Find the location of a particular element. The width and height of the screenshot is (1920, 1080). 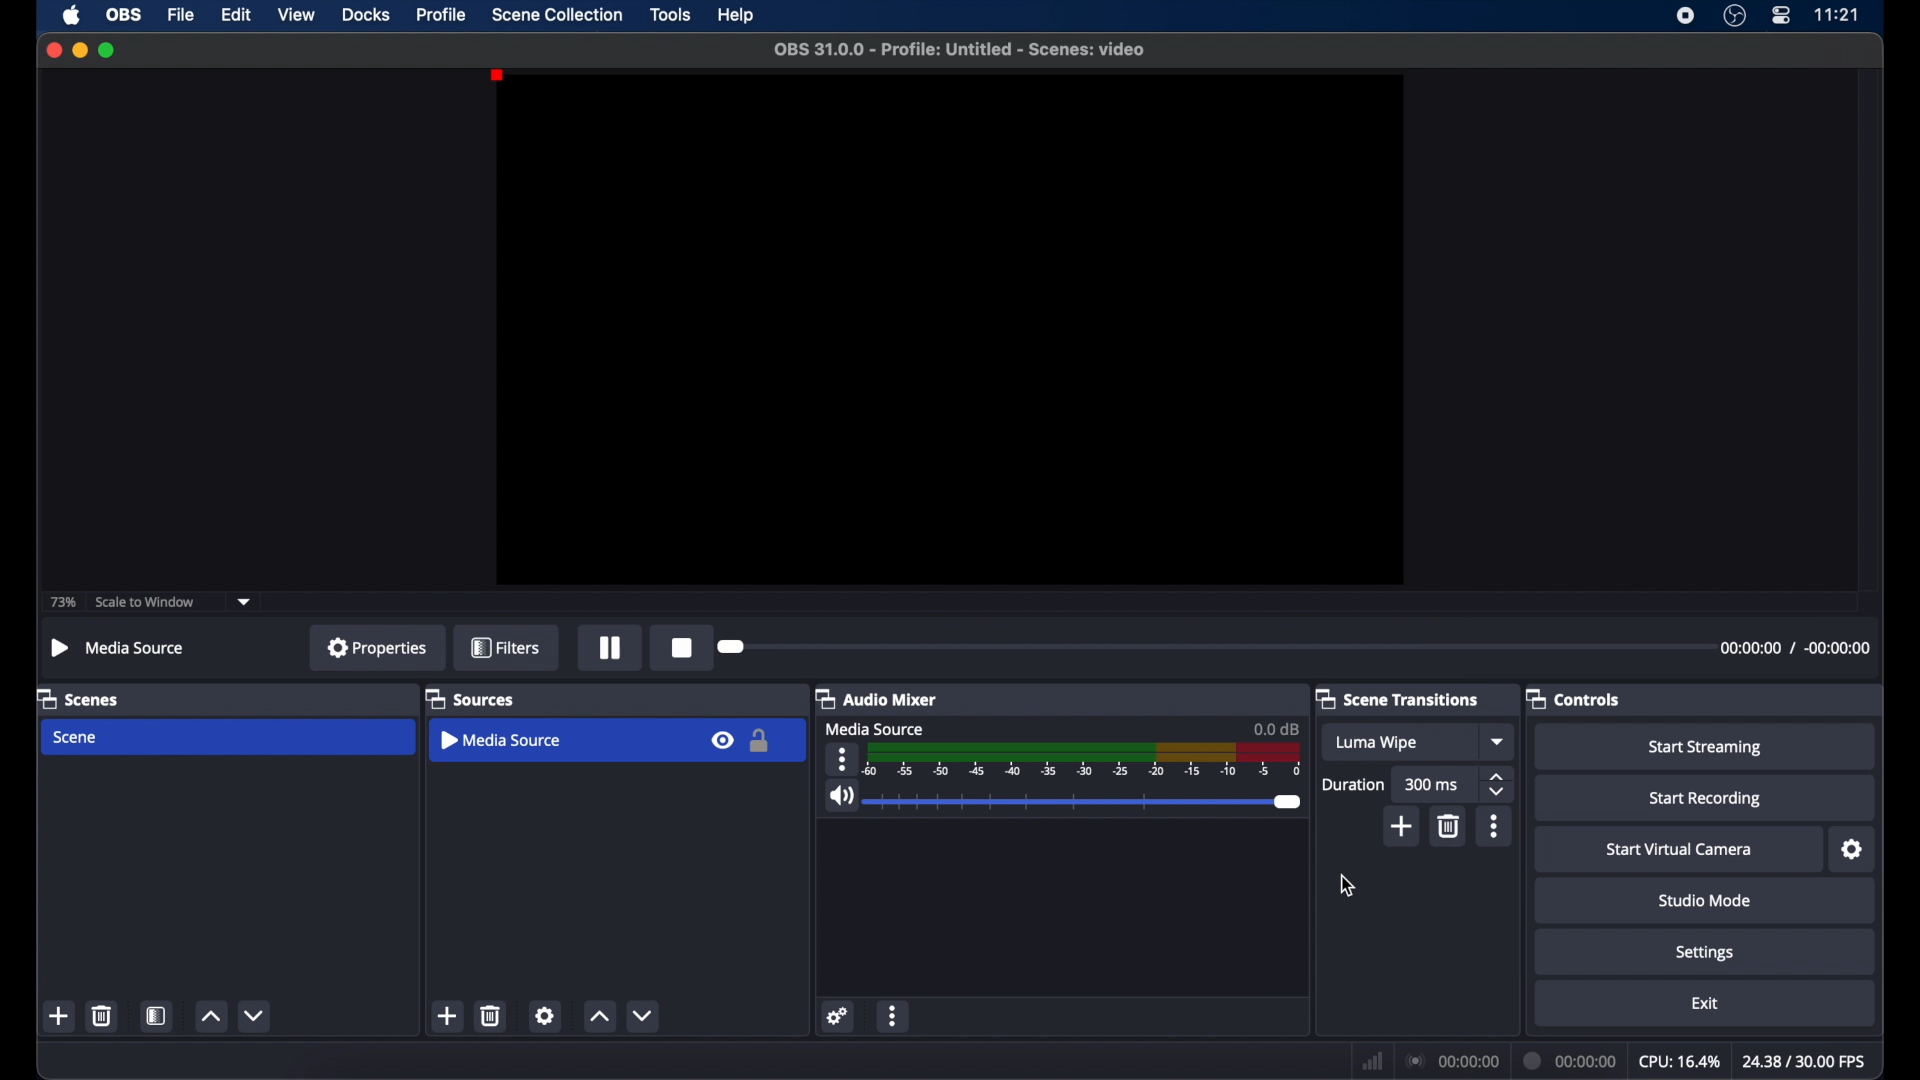

slider is located at coordinates (1087, 802).